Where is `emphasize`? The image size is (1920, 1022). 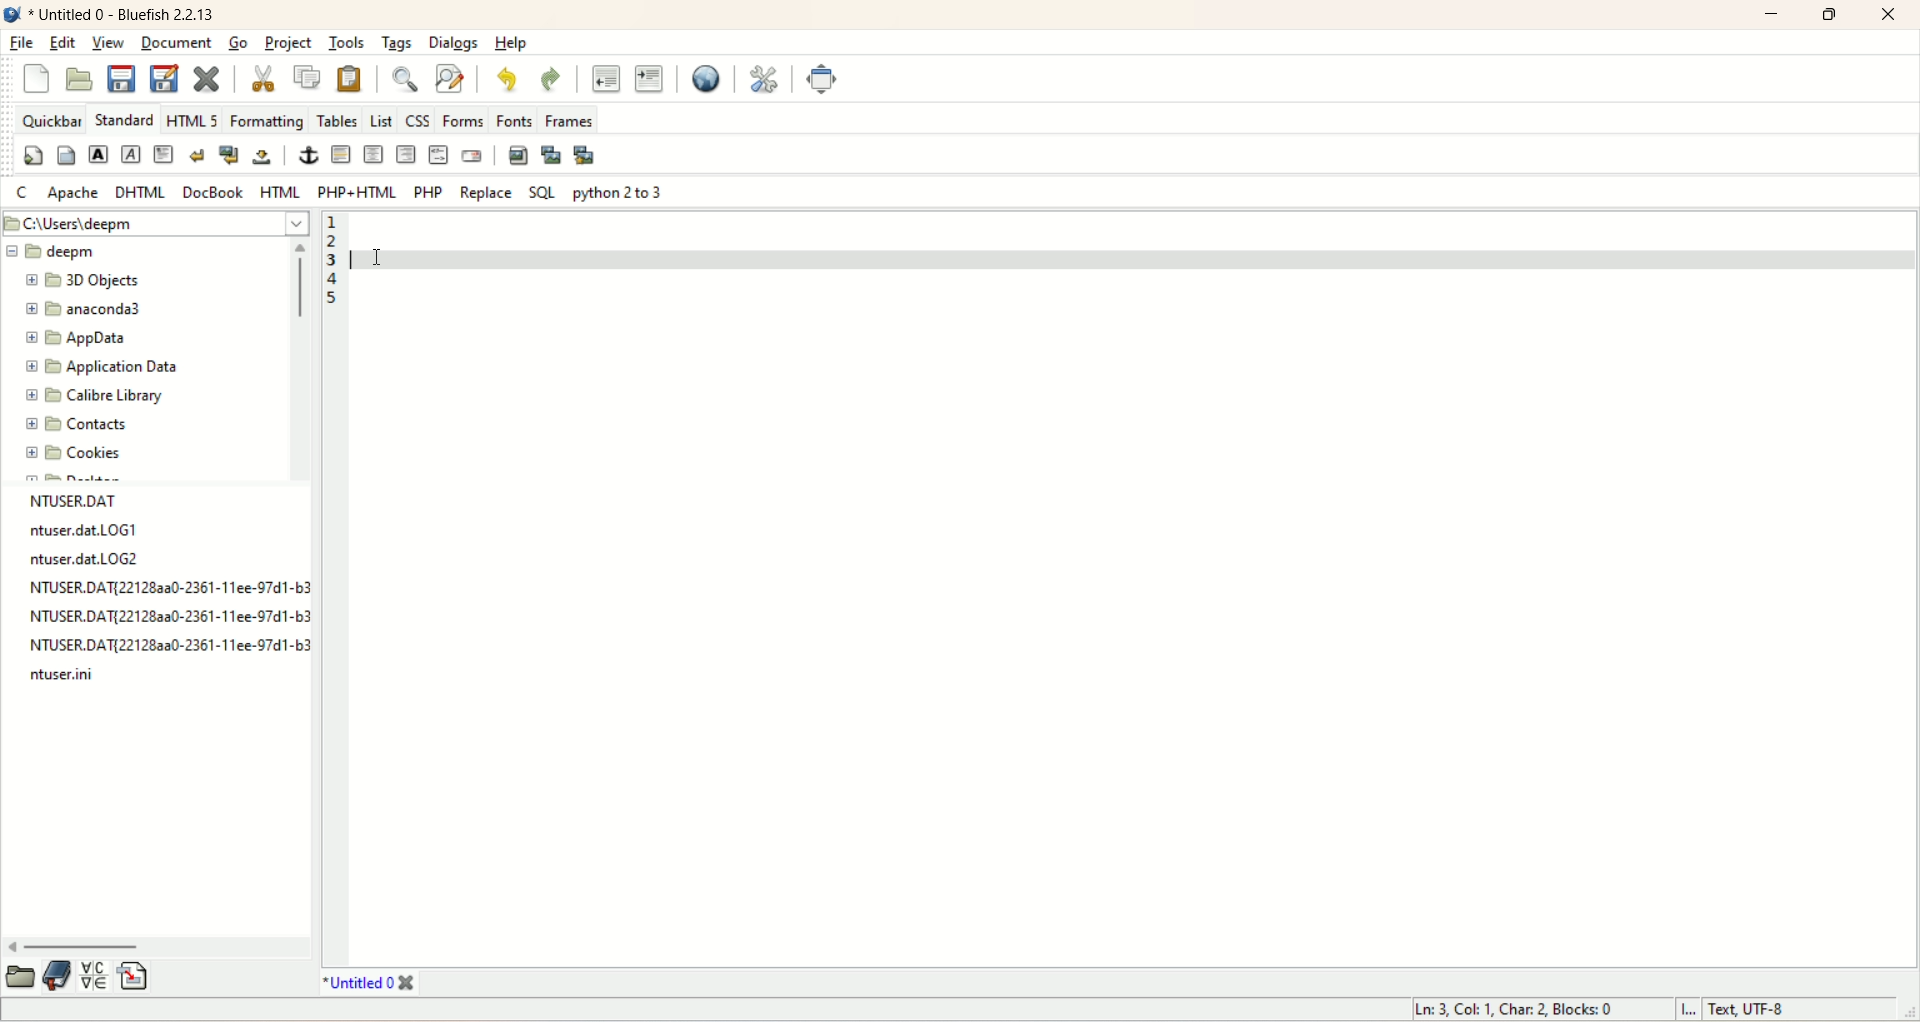 emphasize is located at coordinates (131, 153).